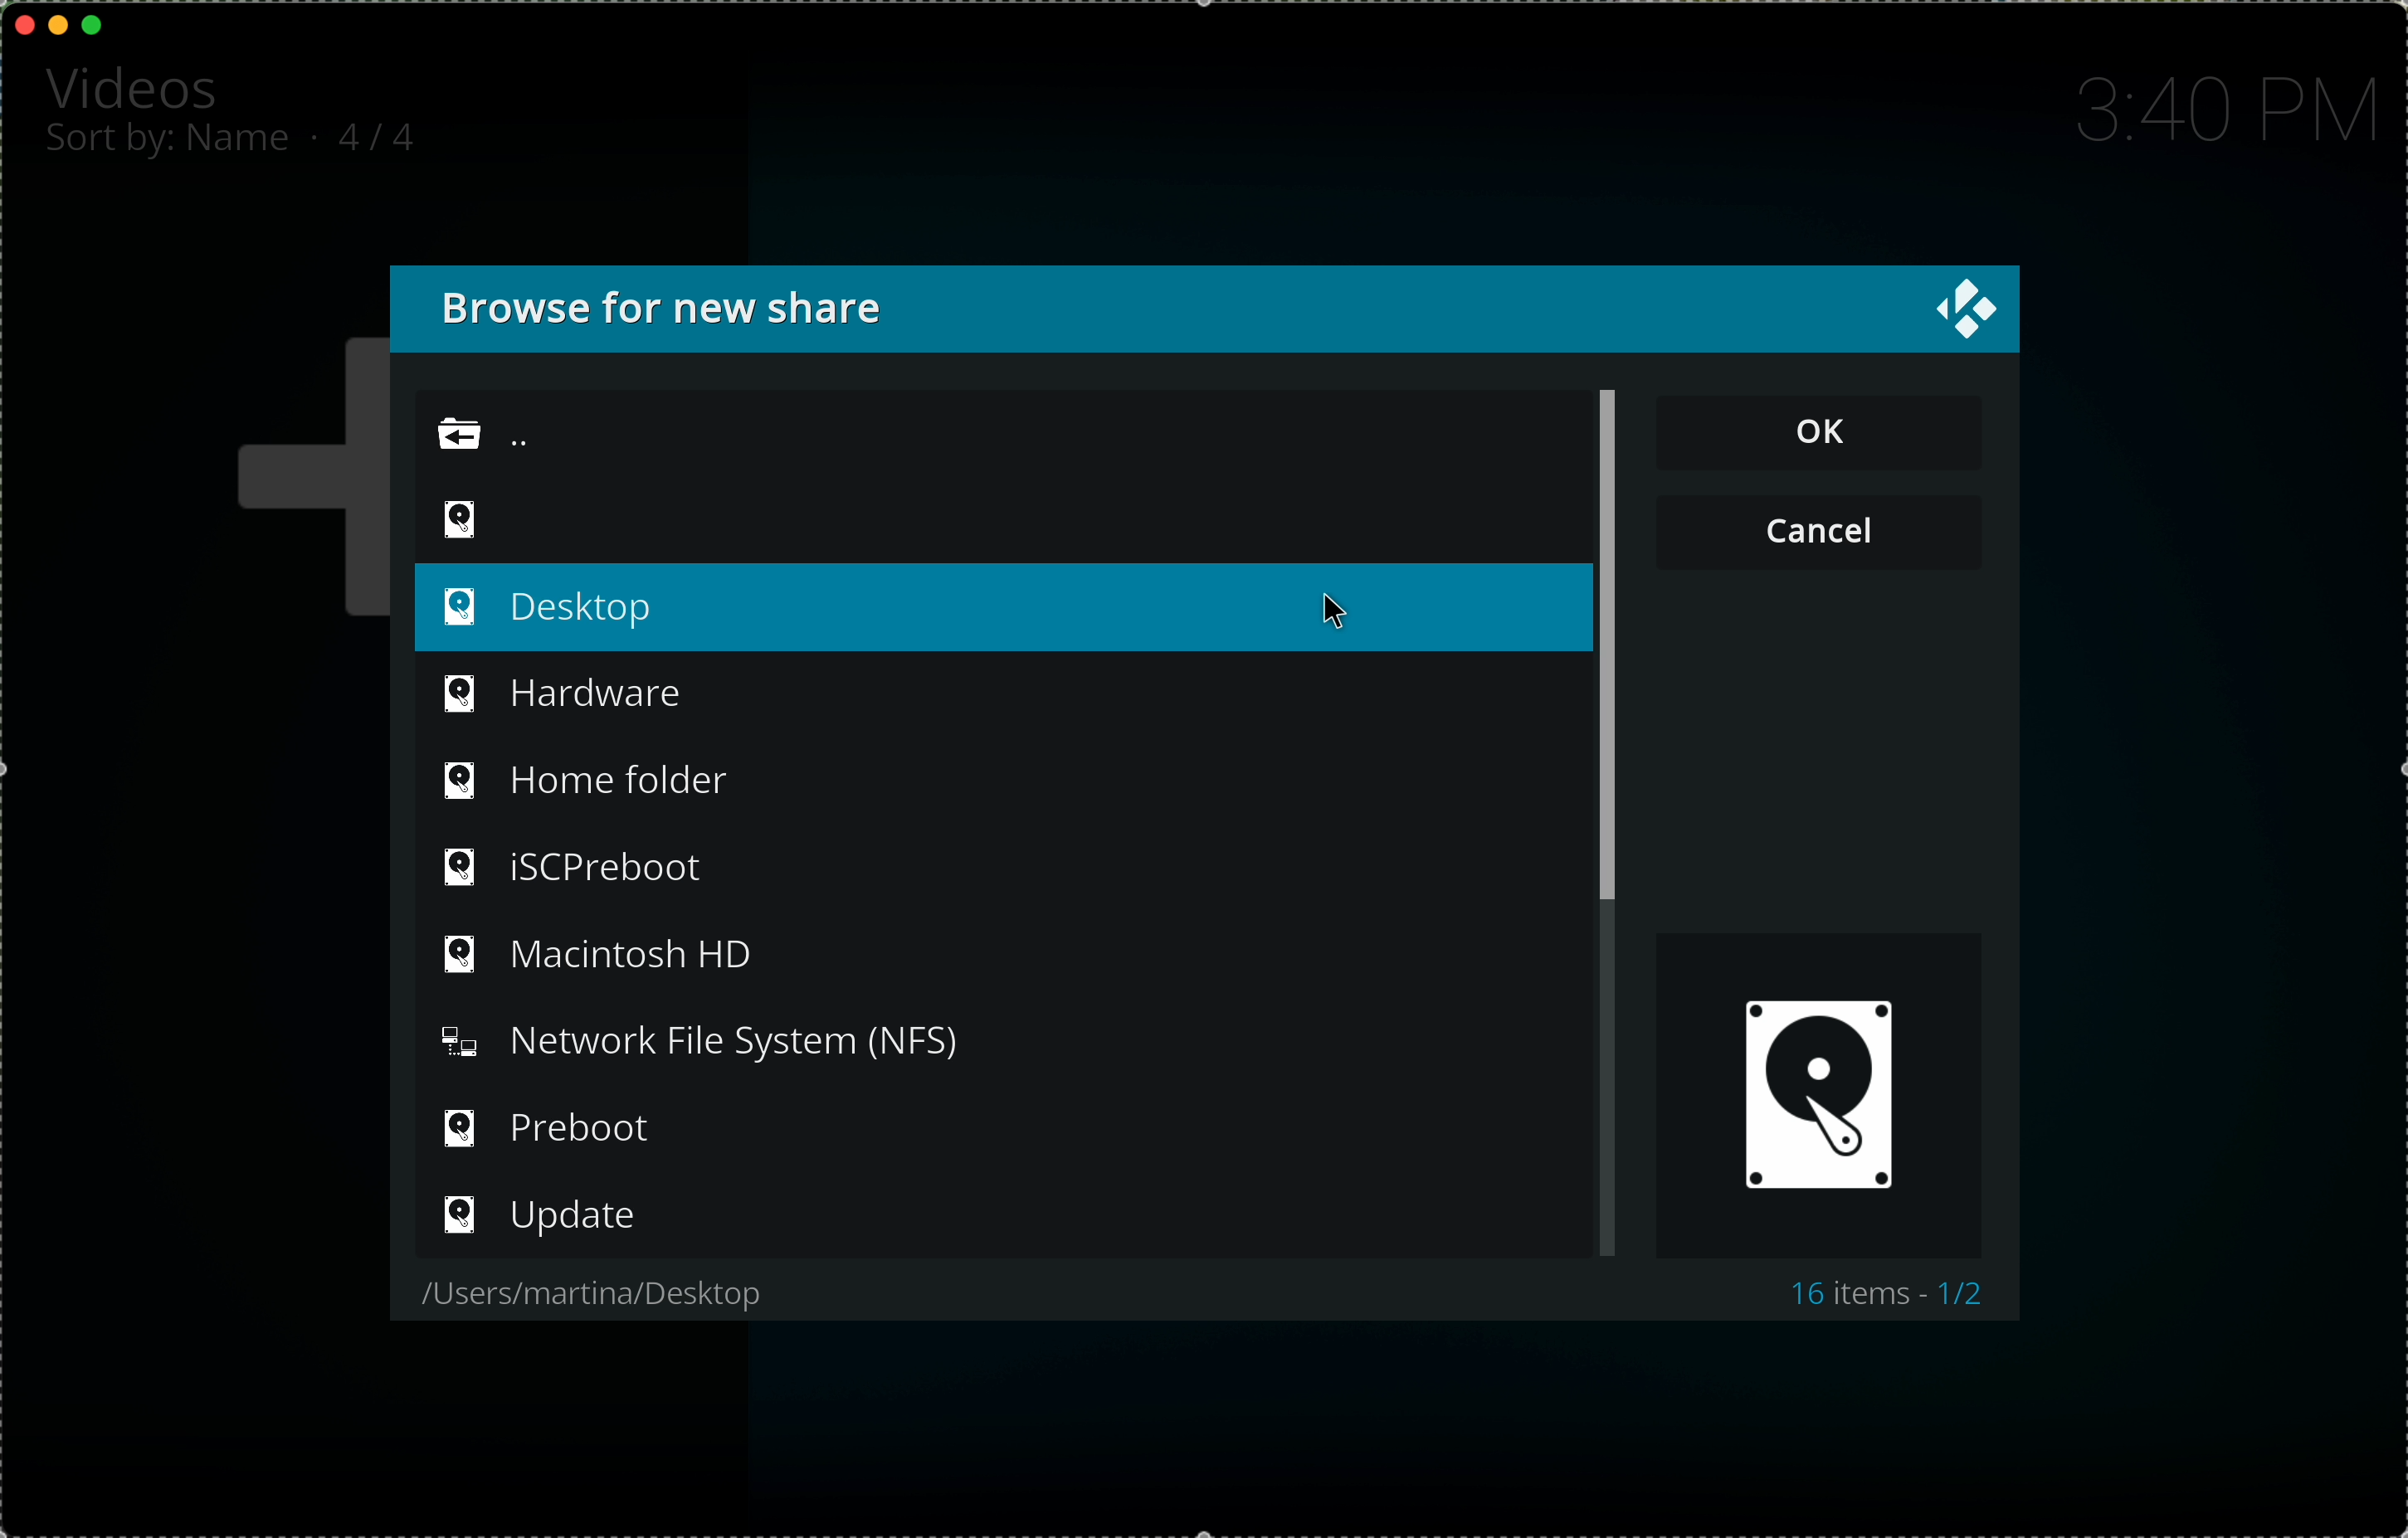 The height and width of the screenshot is (1538, 2408). Describe the element at coordinates (593, 783) in the screenshot. I see `home folder` at that location.